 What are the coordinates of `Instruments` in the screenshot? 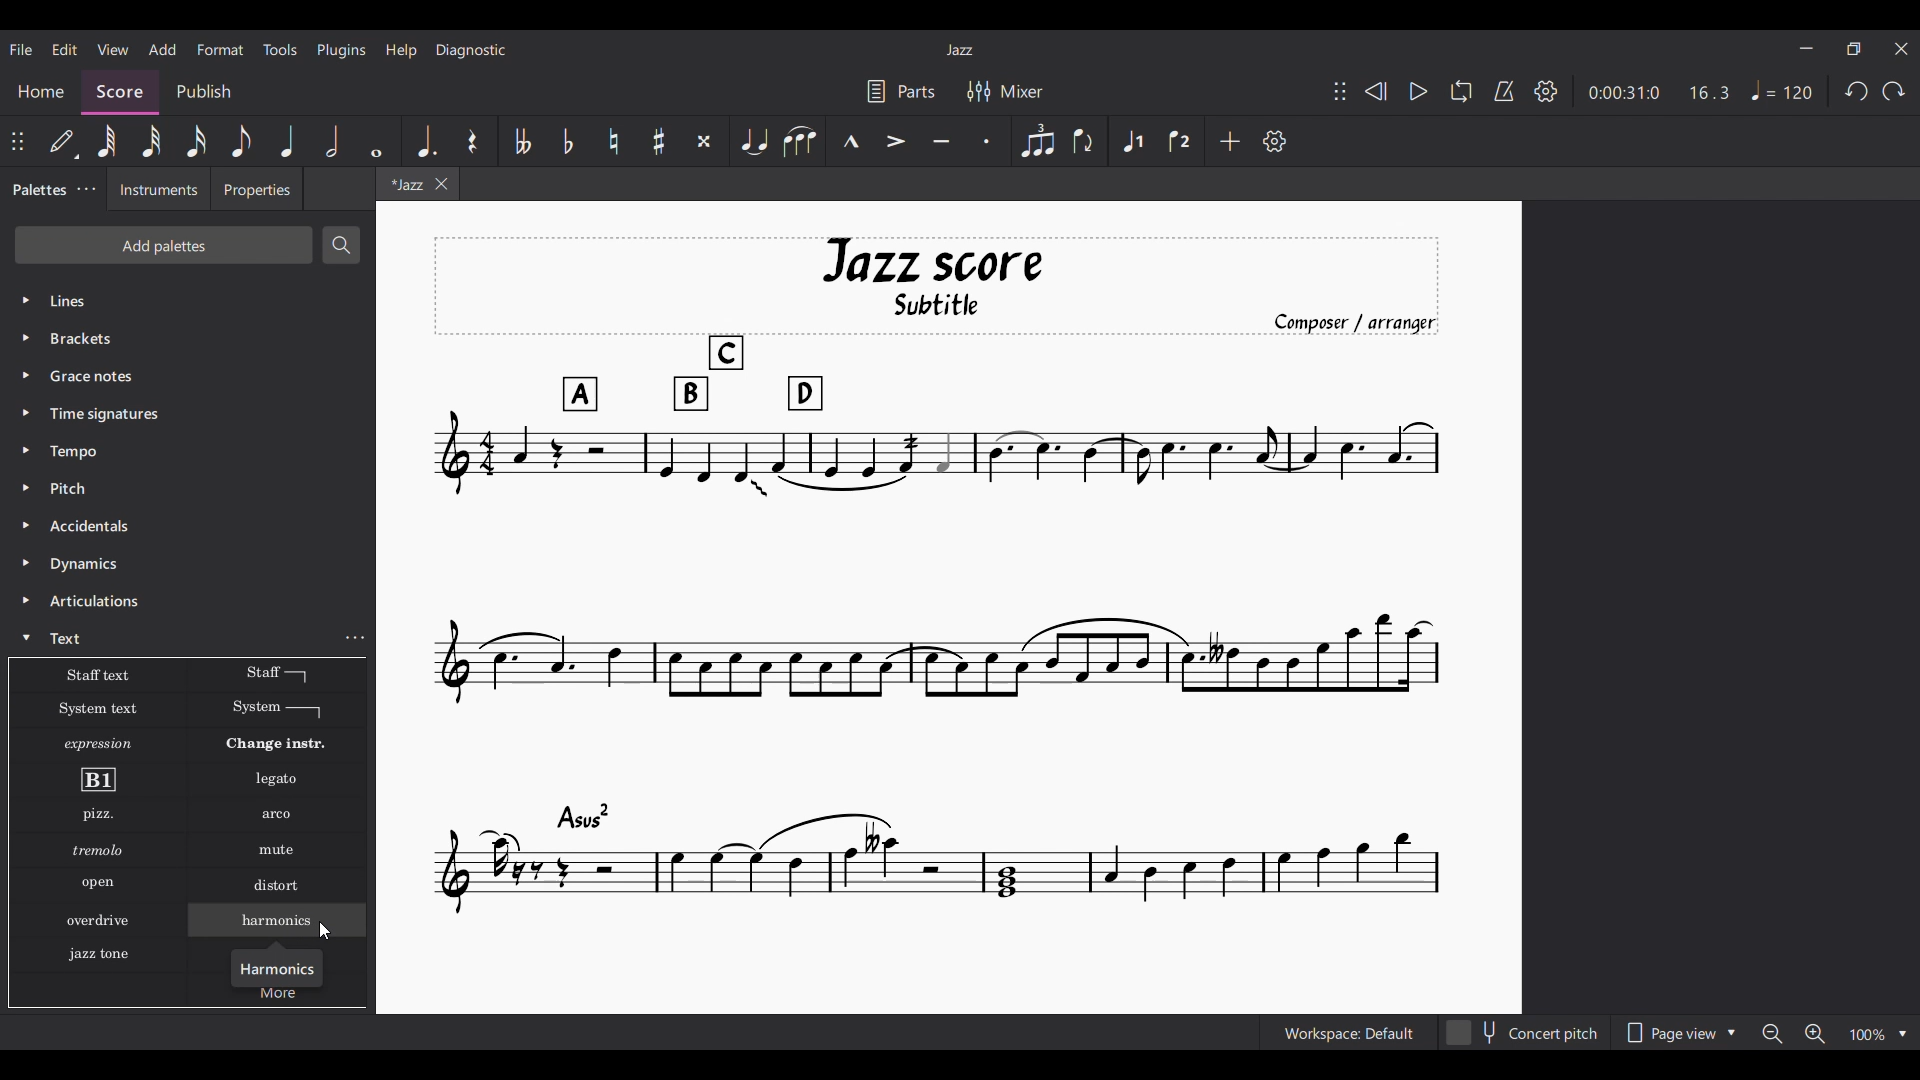 It's located at (160, 192).